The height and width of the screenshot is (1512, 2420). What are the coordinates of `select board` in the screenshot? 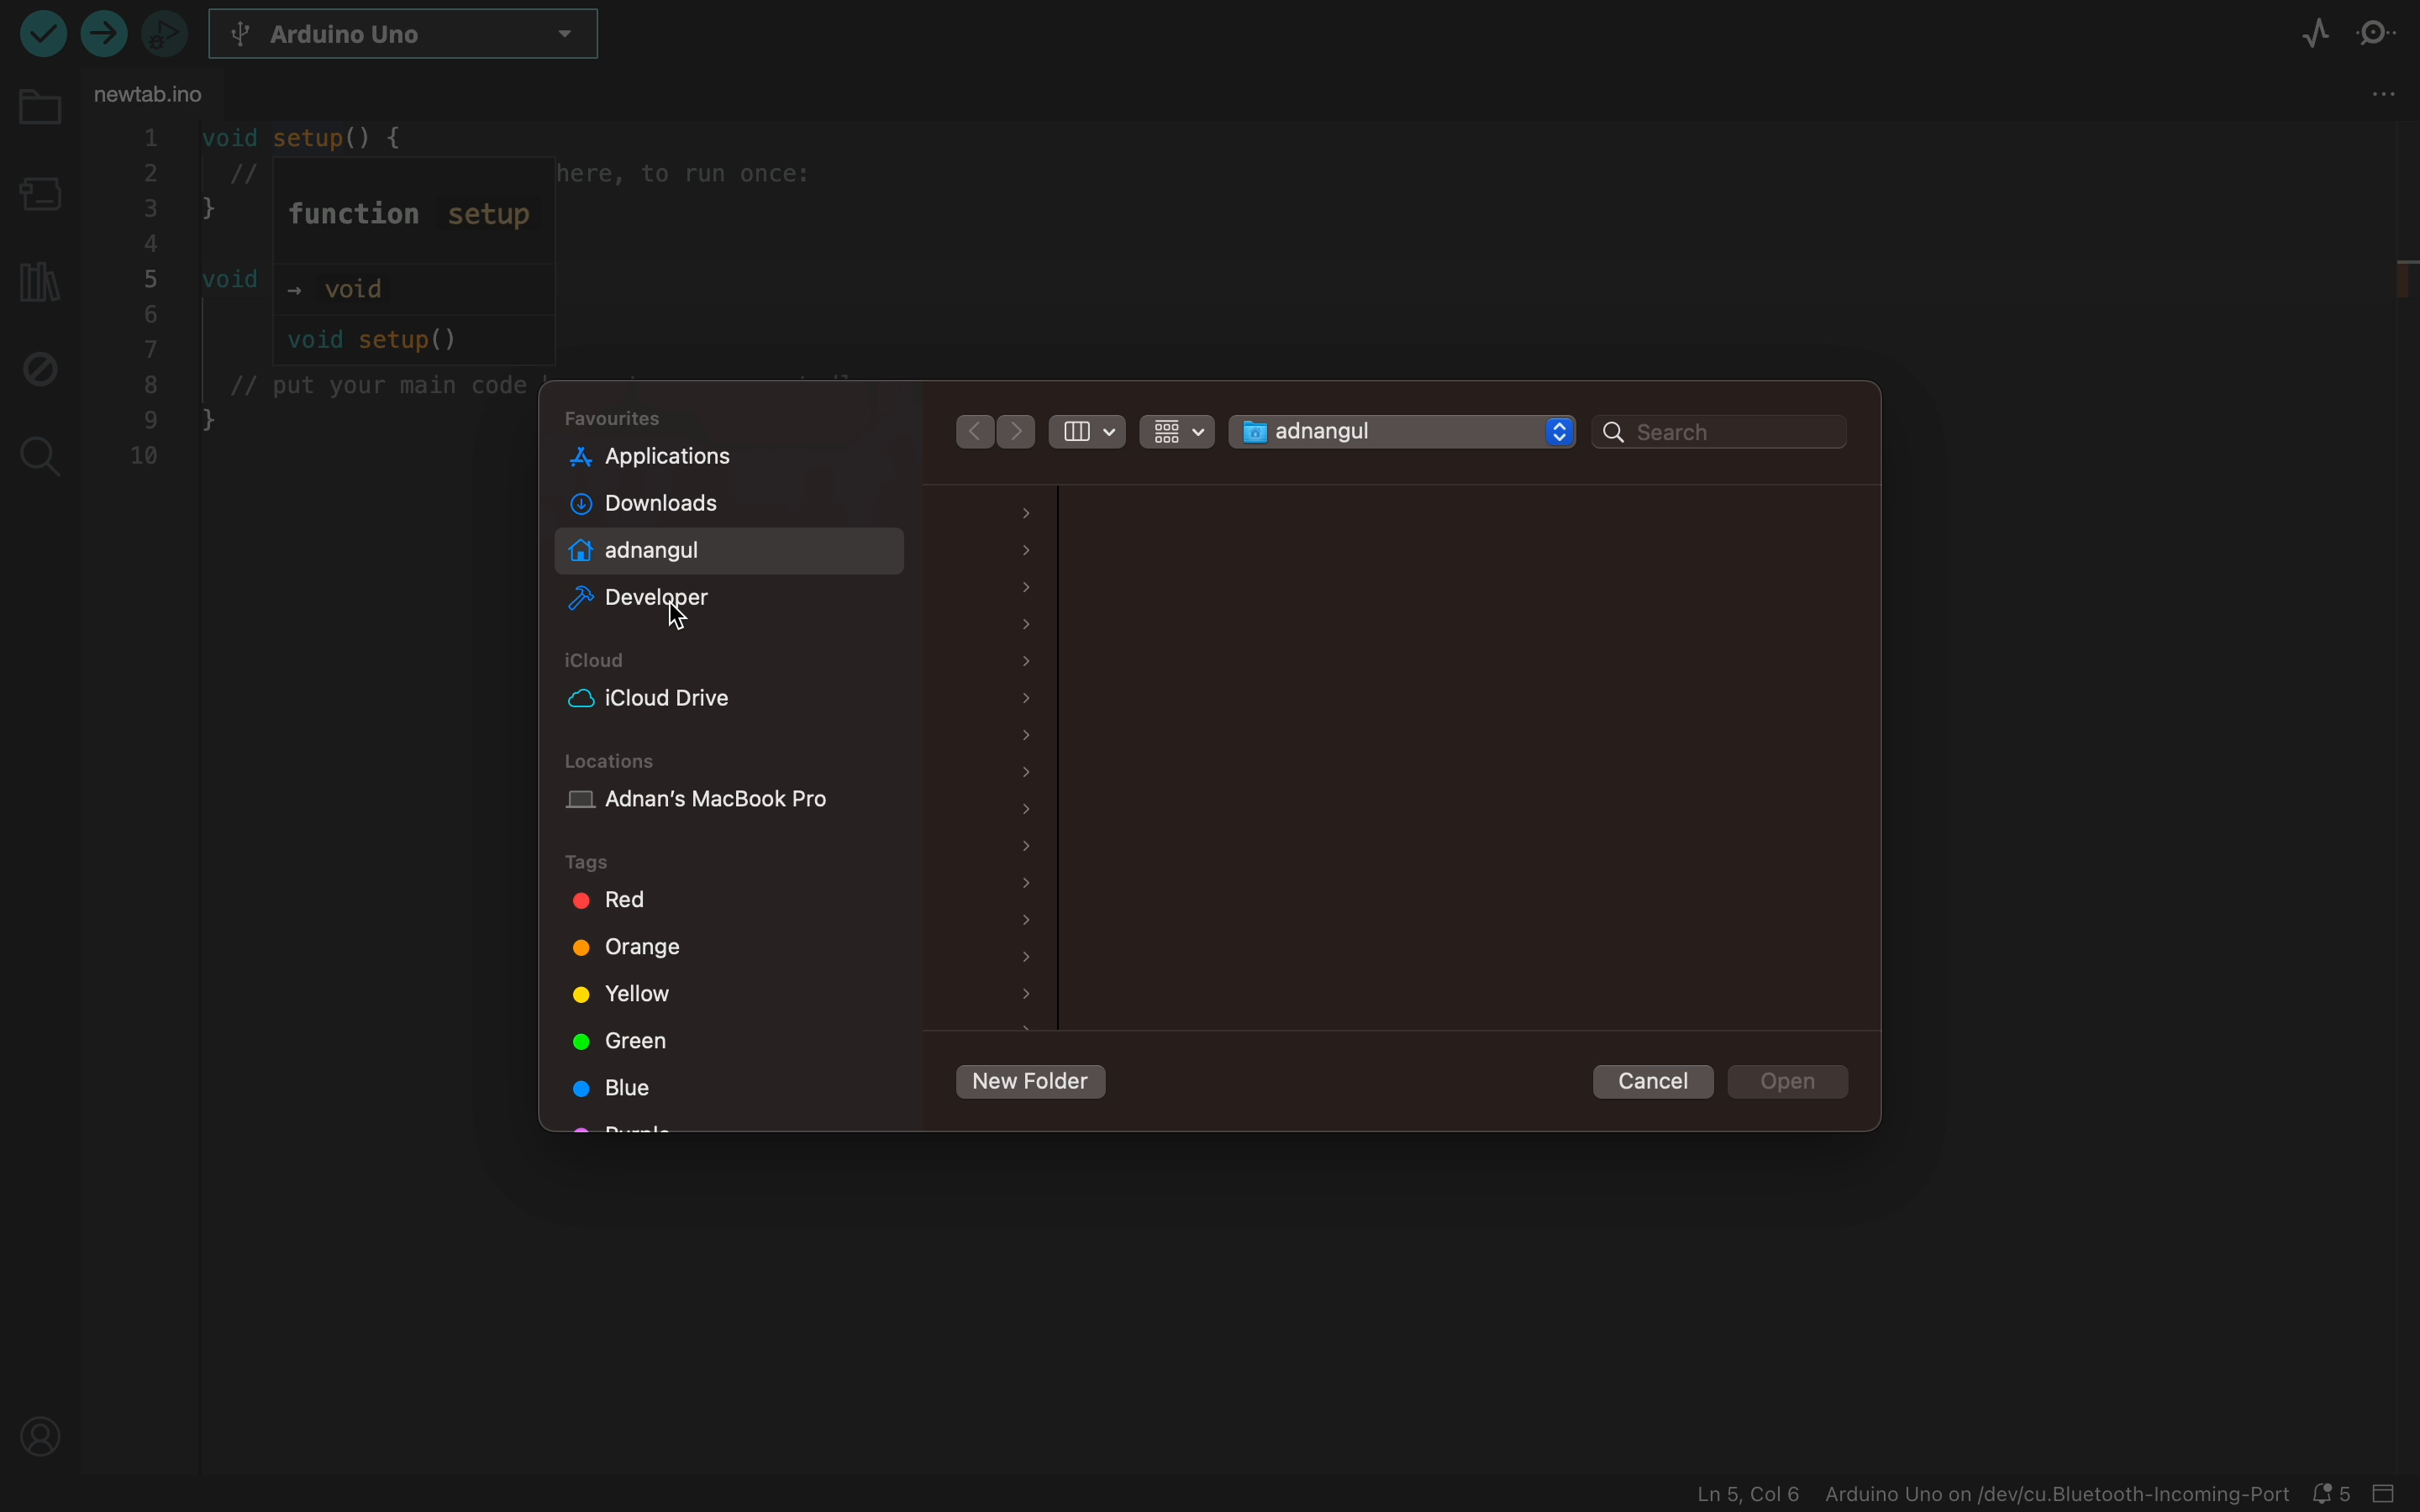 It's located at (421, 37).